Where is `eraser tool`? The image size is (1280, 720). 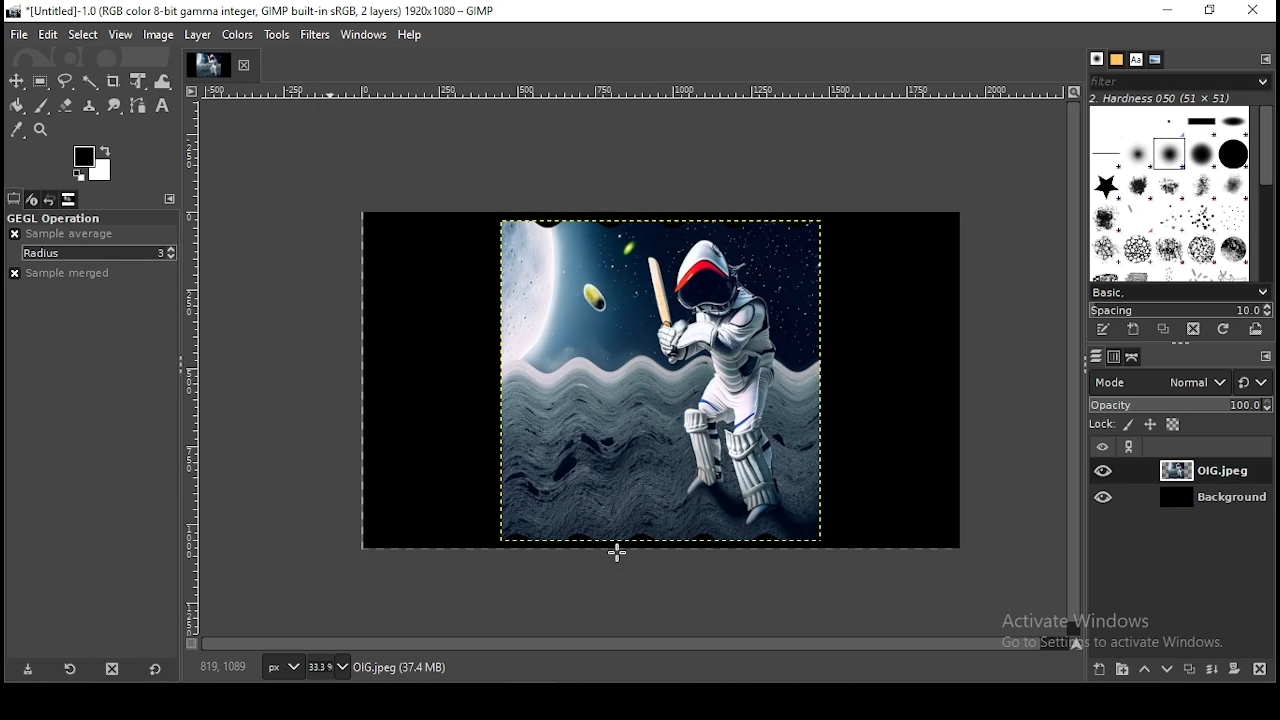
eraser tool is located at coordinates (68, 106).